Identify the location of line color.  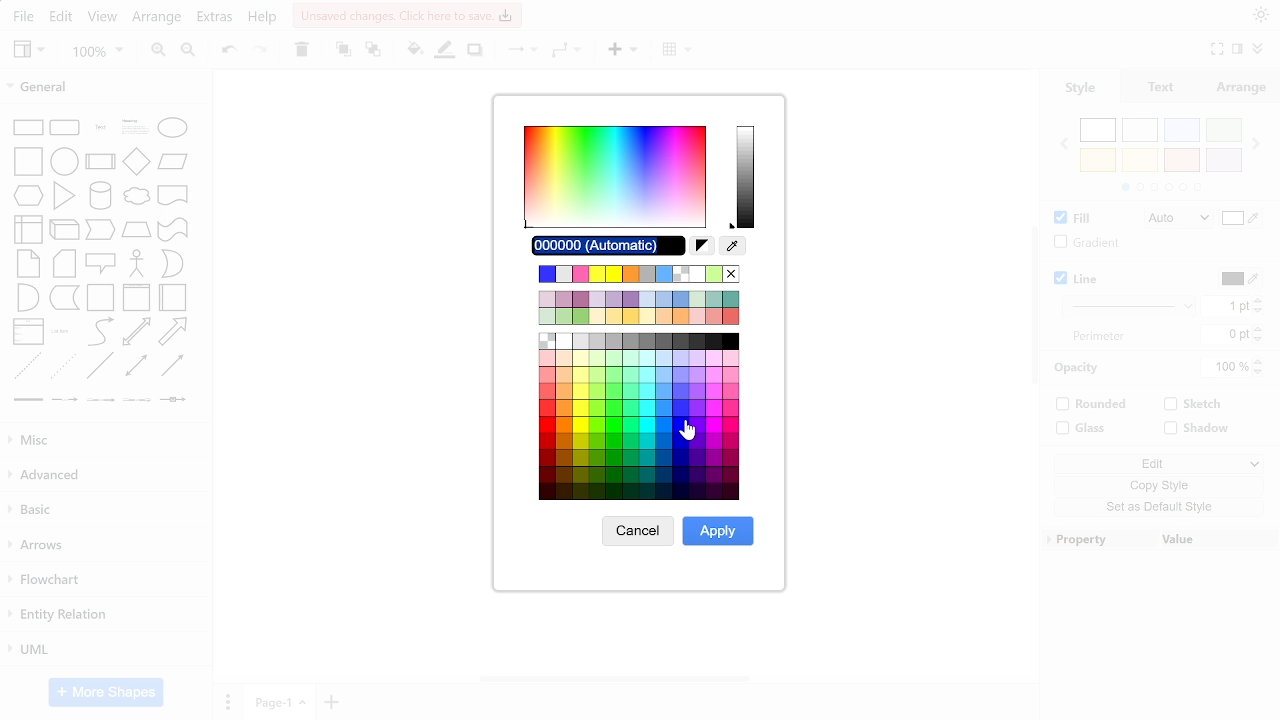
(1239, 279).